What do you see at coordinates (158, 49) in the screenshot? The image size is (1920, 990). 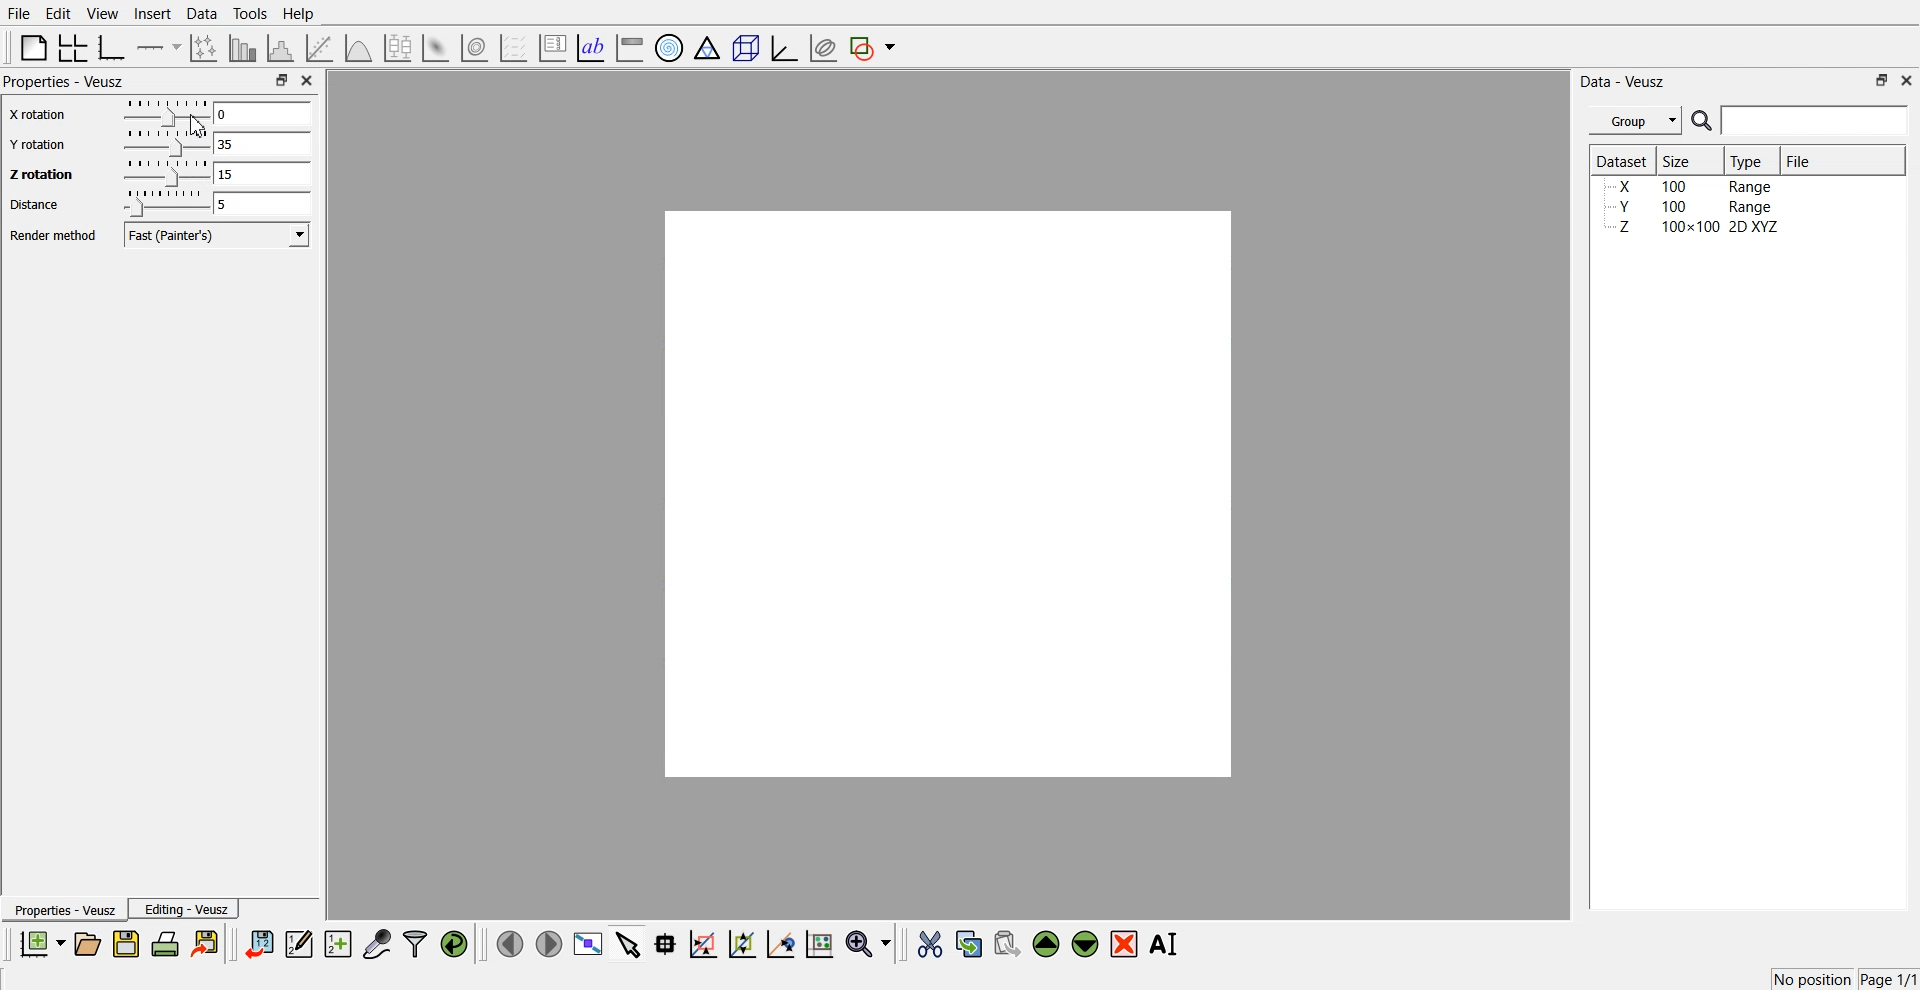 I see `Add axis to the pane` at bounding box center [158, 49].